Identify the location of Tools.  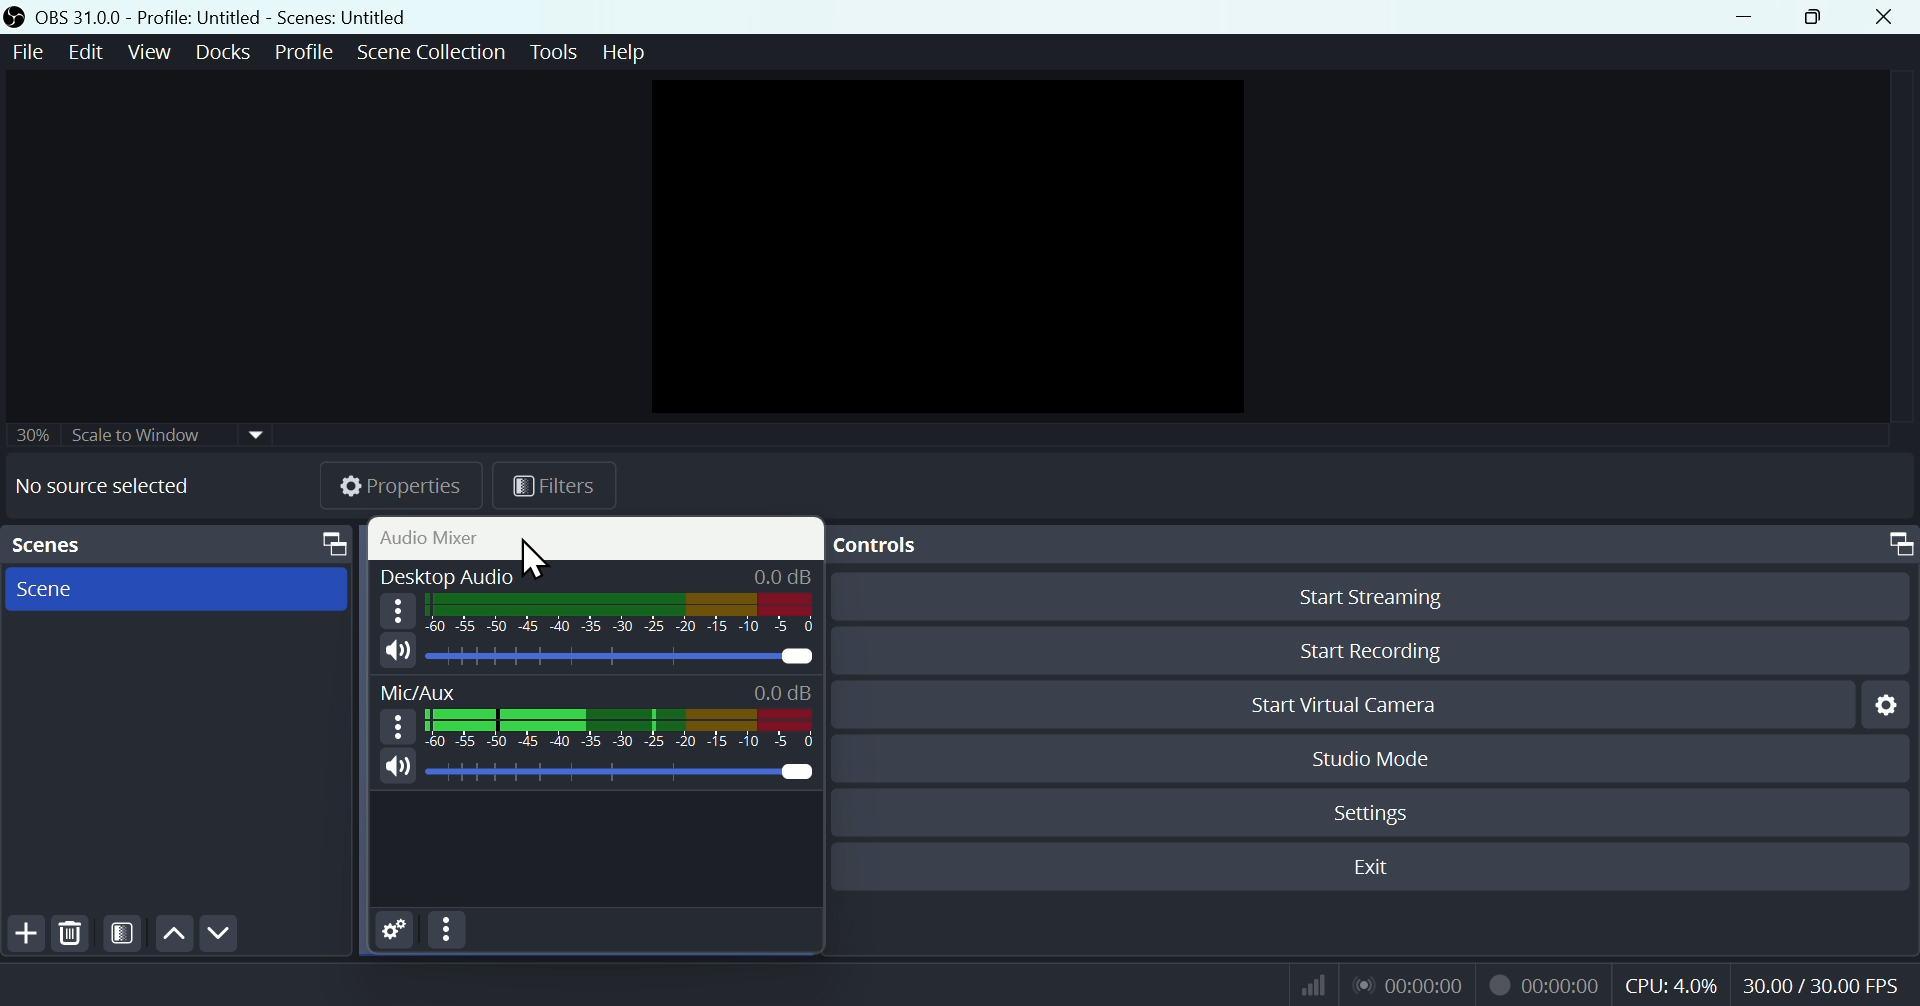
(556, 51).